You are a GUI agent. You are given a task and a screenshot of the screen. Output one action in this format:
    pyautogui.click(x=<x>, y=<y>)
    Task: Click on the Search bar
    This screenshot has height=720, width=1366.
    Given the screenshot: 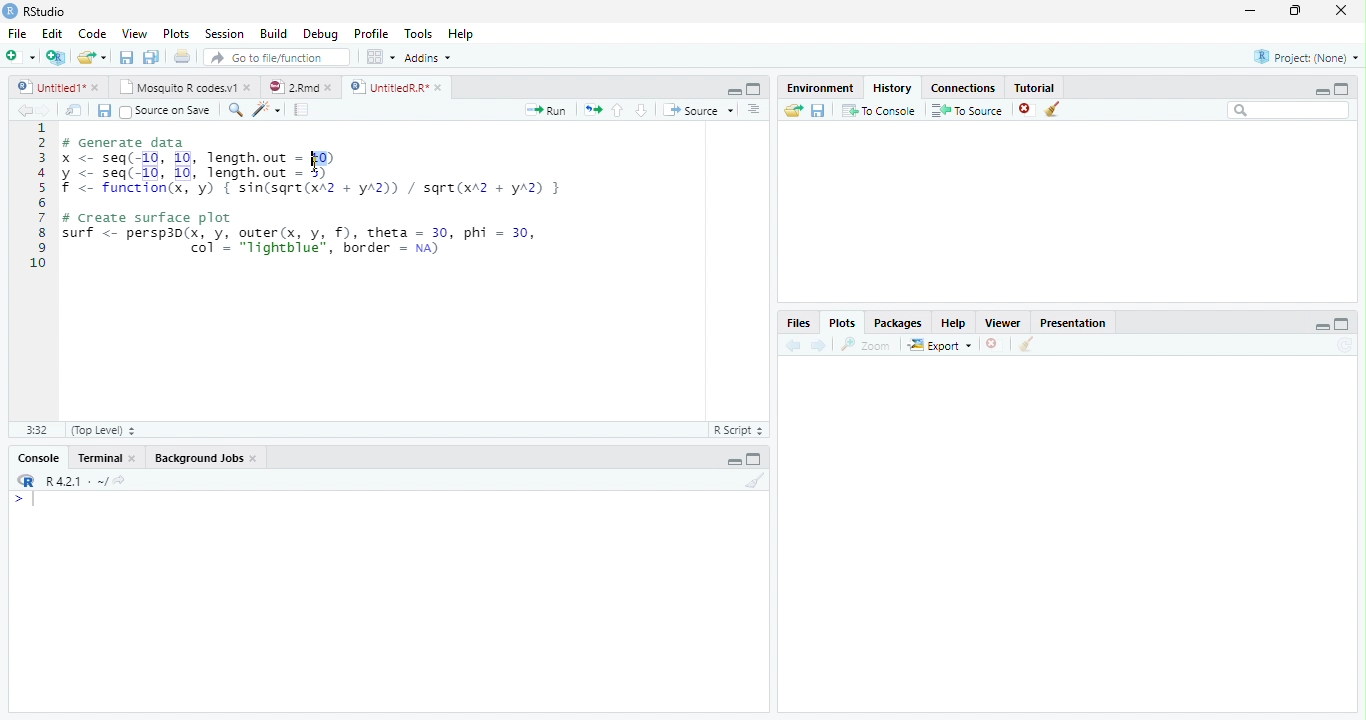 What is the action you would take?
    pyautogui.click(x=1288, y=110)
    